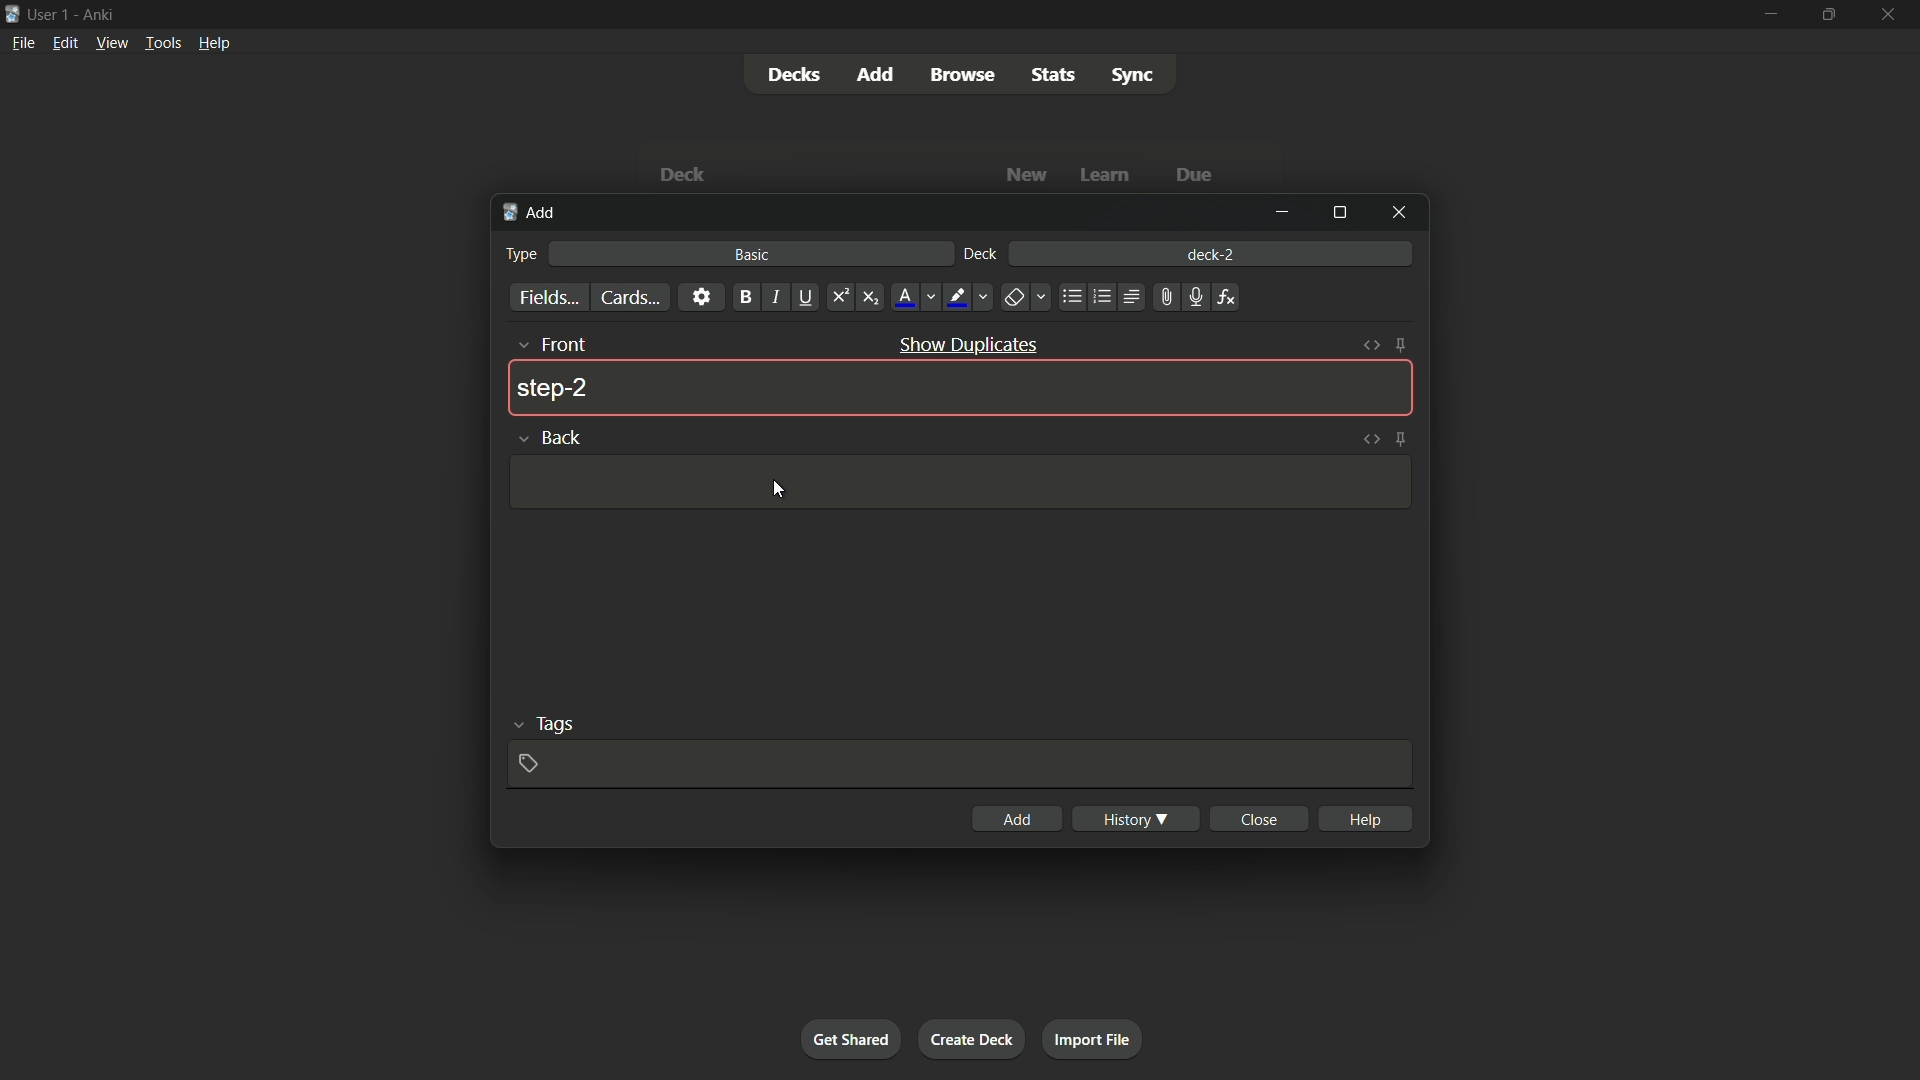 The width and height of the screenshot is (1920, 1080). What do you see at coordinates (687, 174) in the screenshot?
I see `deck` at bounding box center [687, 174].